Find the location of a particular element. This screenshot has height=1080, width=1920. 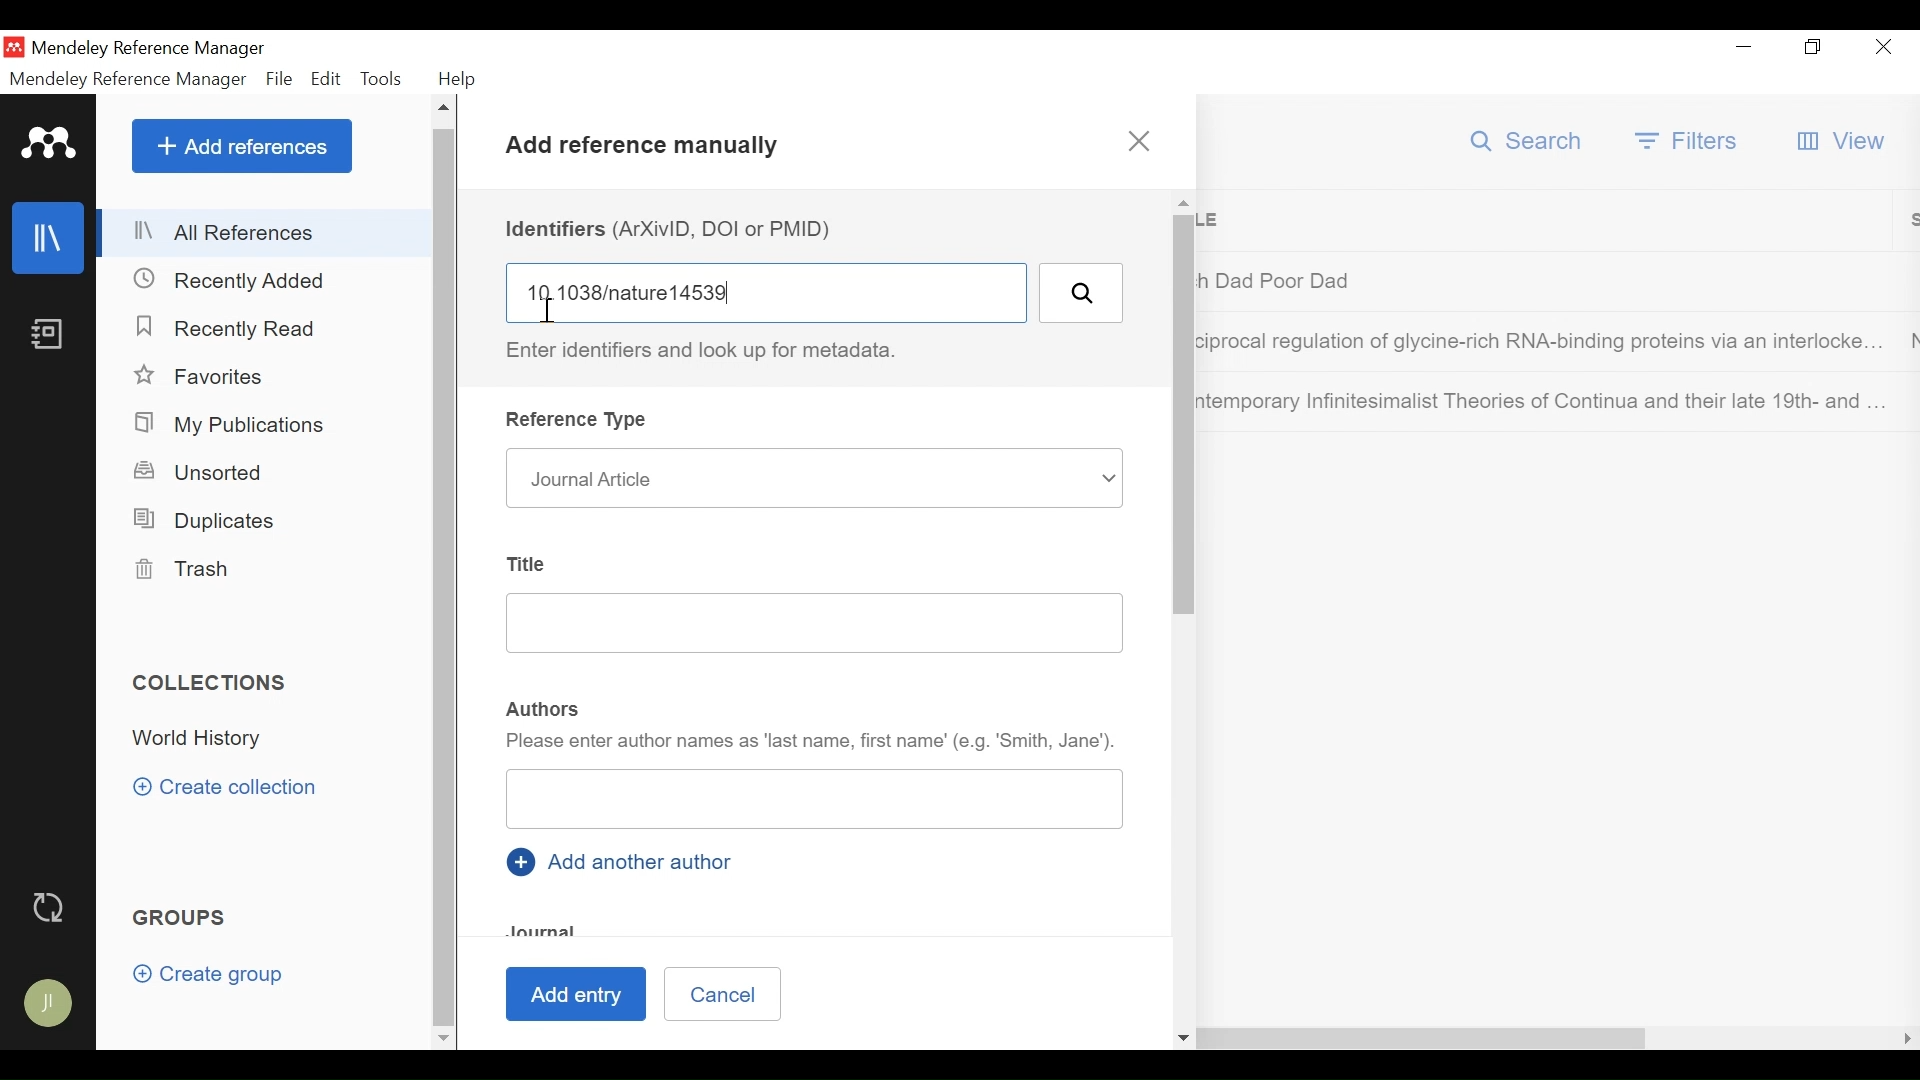

Scroll up is located at coordinates (443, 110).